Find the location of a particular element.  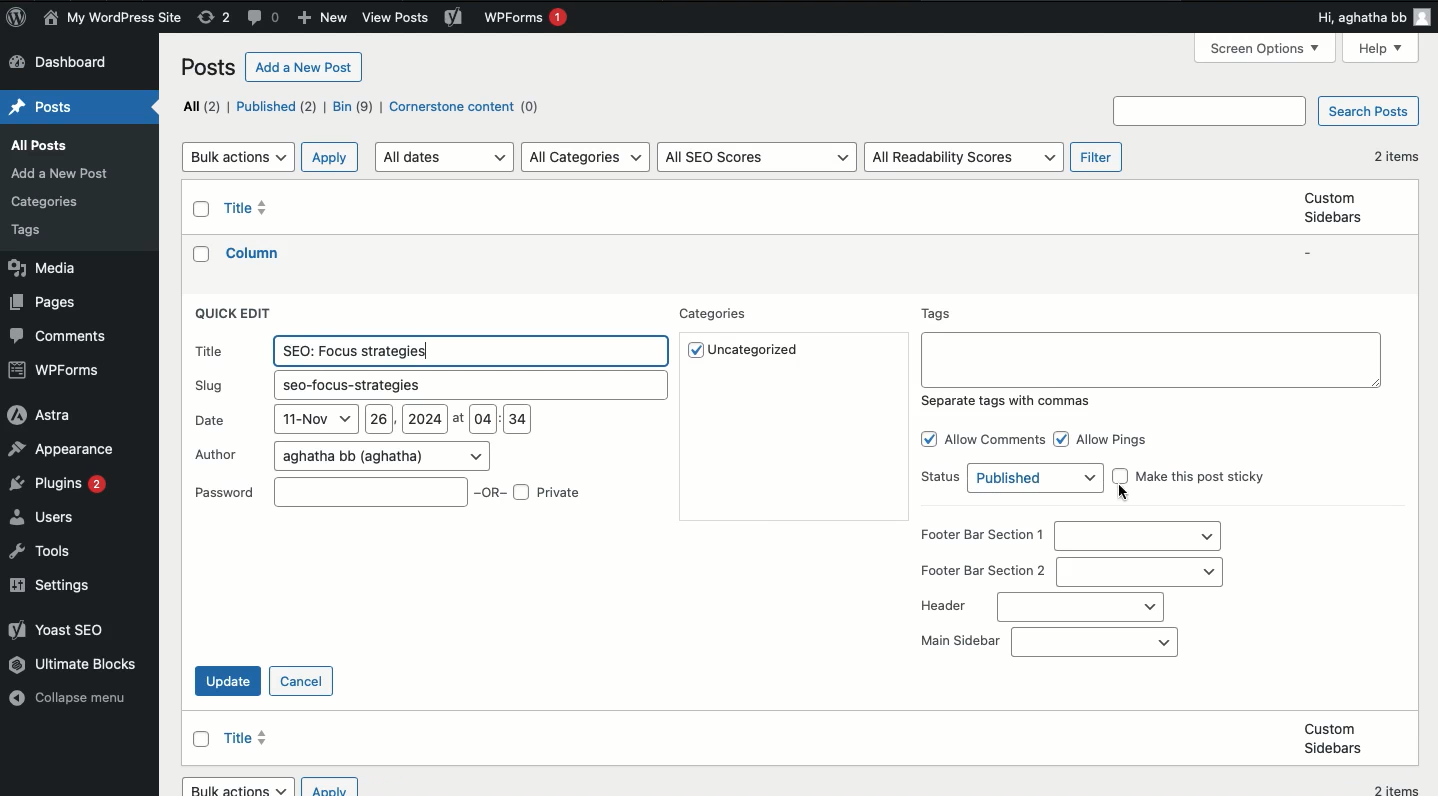

cursor is located at coordinates (1124, 491).